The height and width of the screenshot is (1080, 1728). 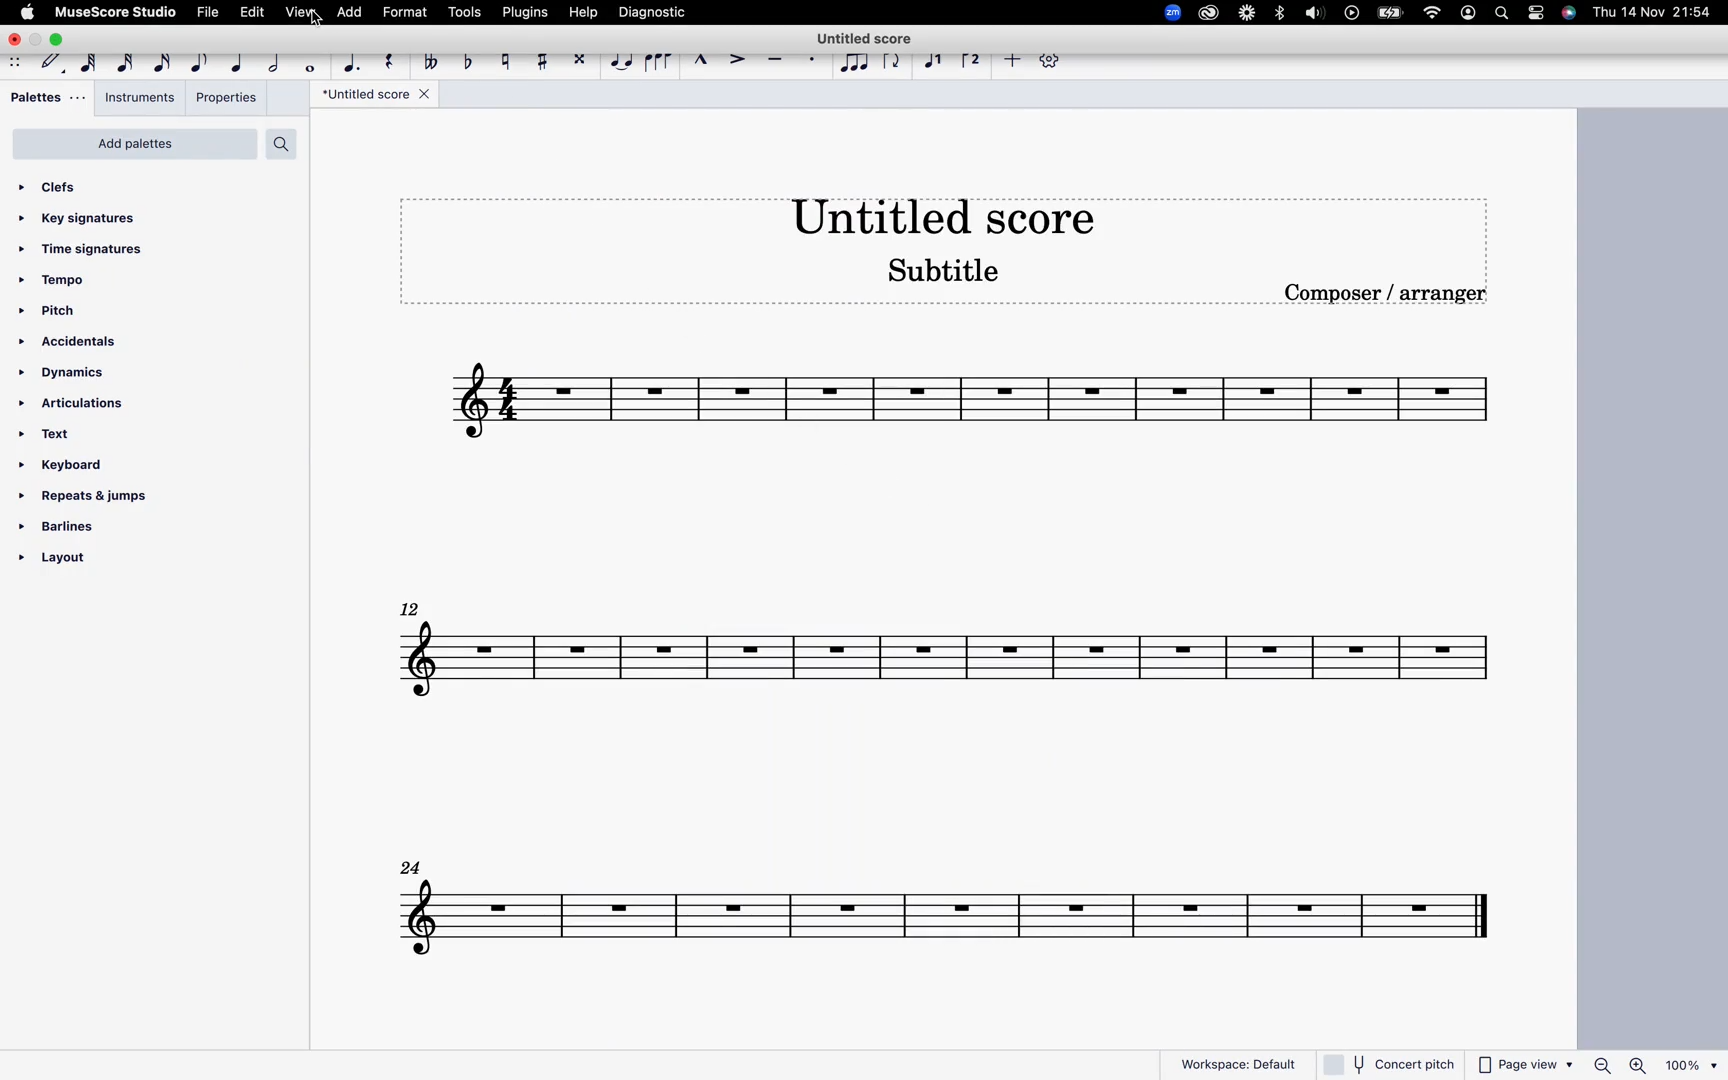 I want to click on apple, so click(x=27, y=12).